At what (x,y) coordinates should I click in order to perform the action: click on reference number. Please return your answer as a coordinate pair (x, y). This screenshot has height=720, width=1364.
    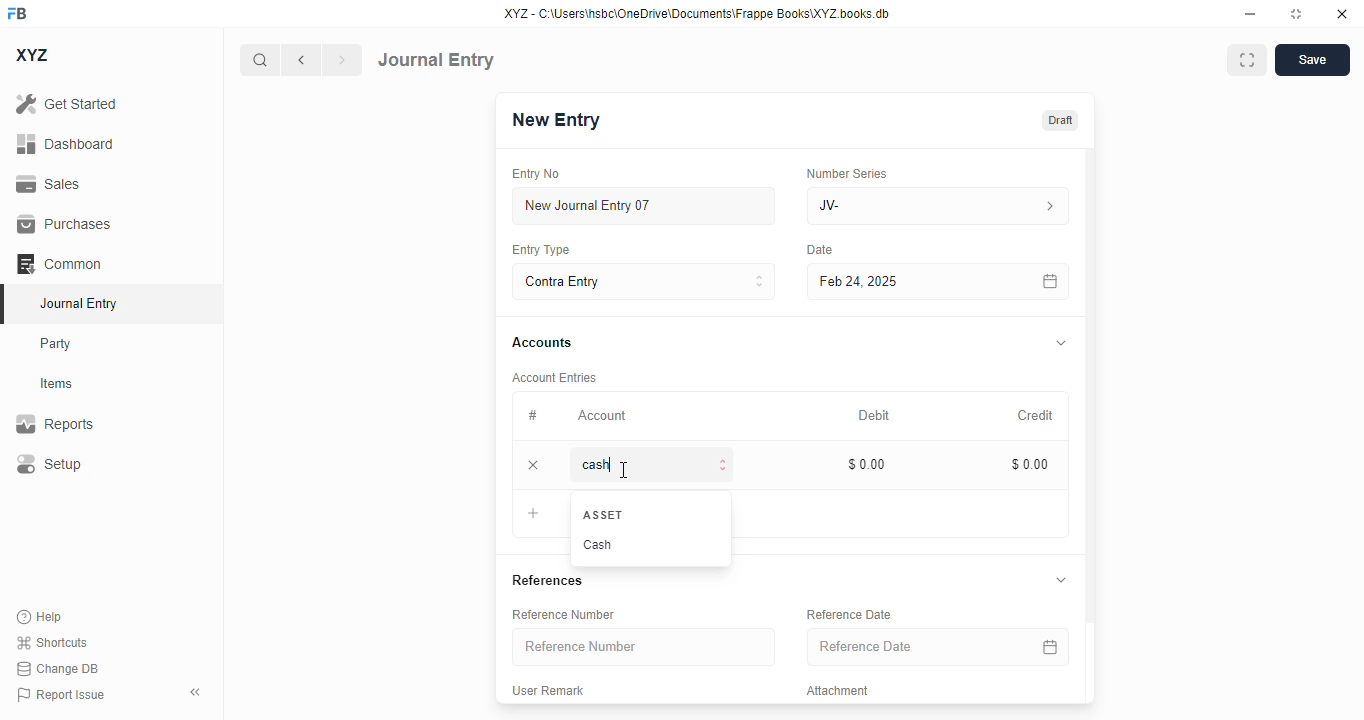
    Looking at the image, I should click on (645, 647).